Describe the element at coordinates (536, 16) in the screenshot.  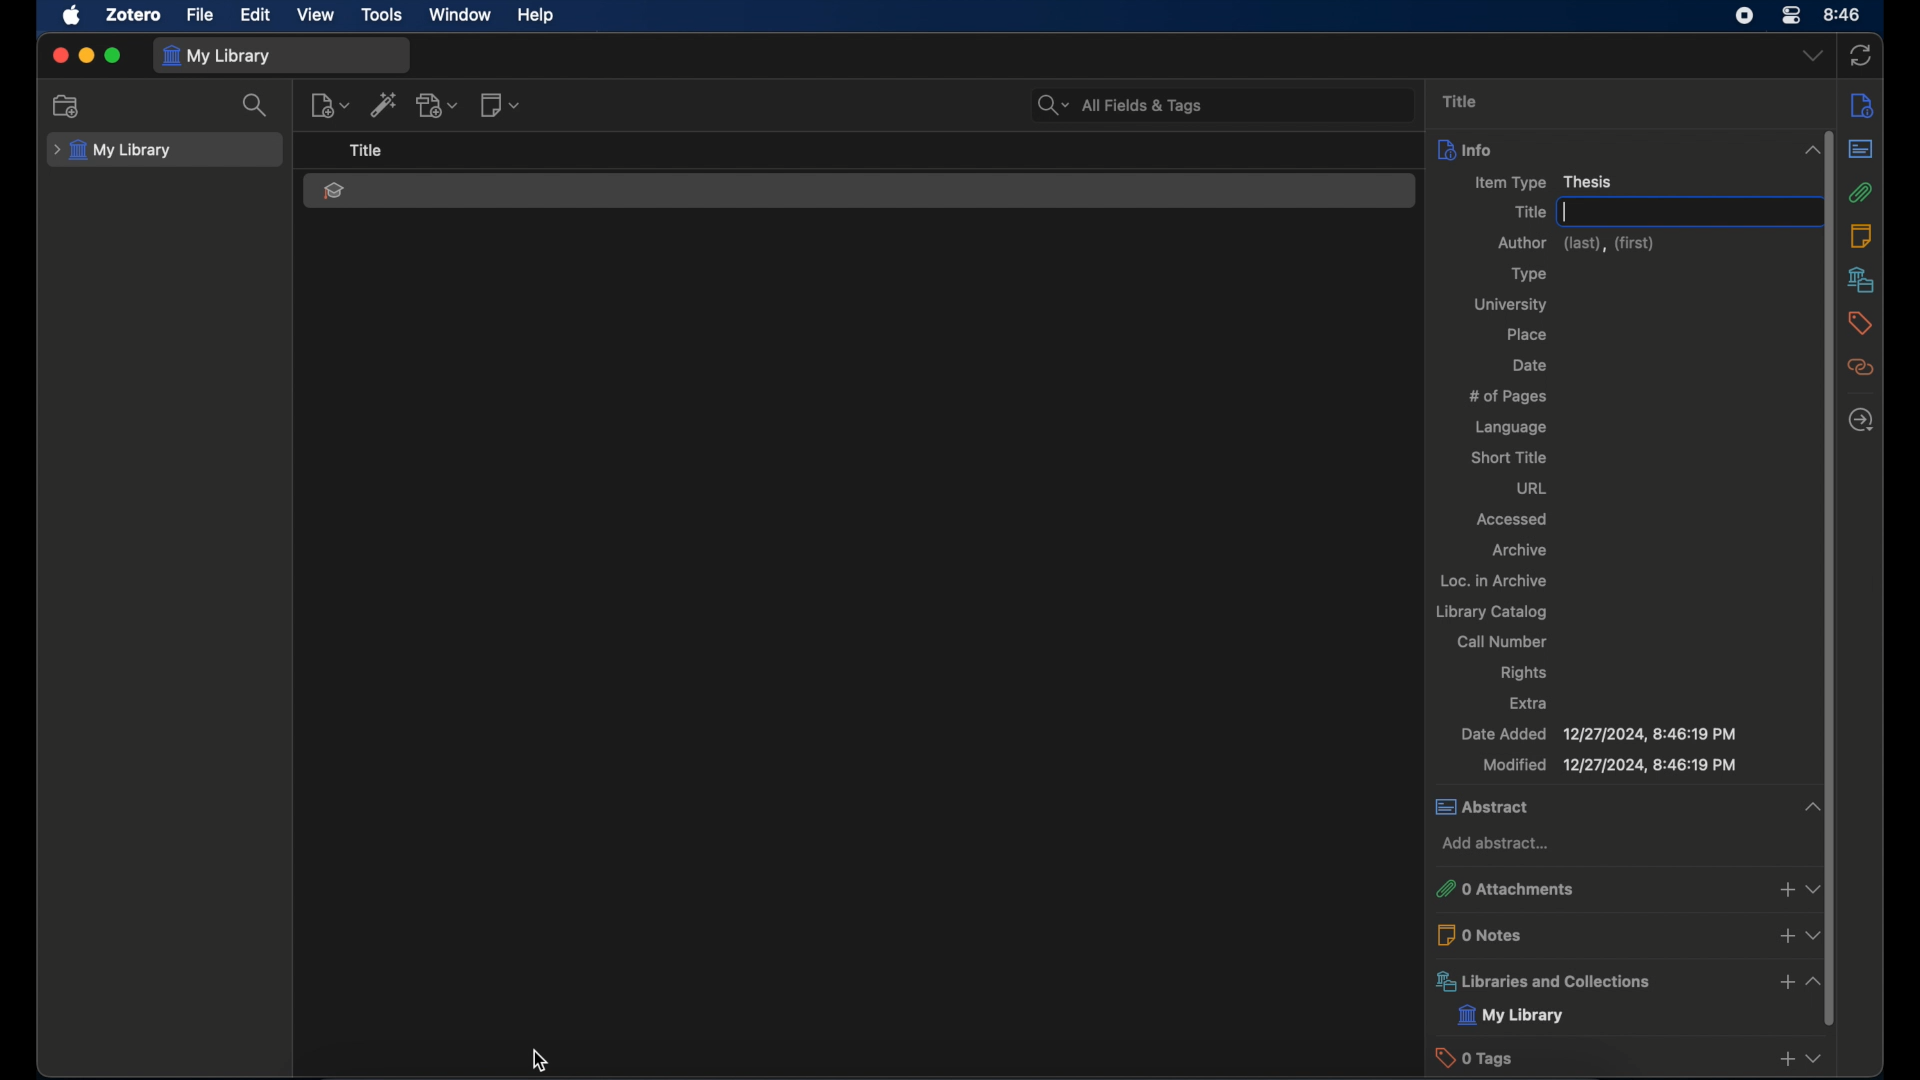
I see `help` at that location.